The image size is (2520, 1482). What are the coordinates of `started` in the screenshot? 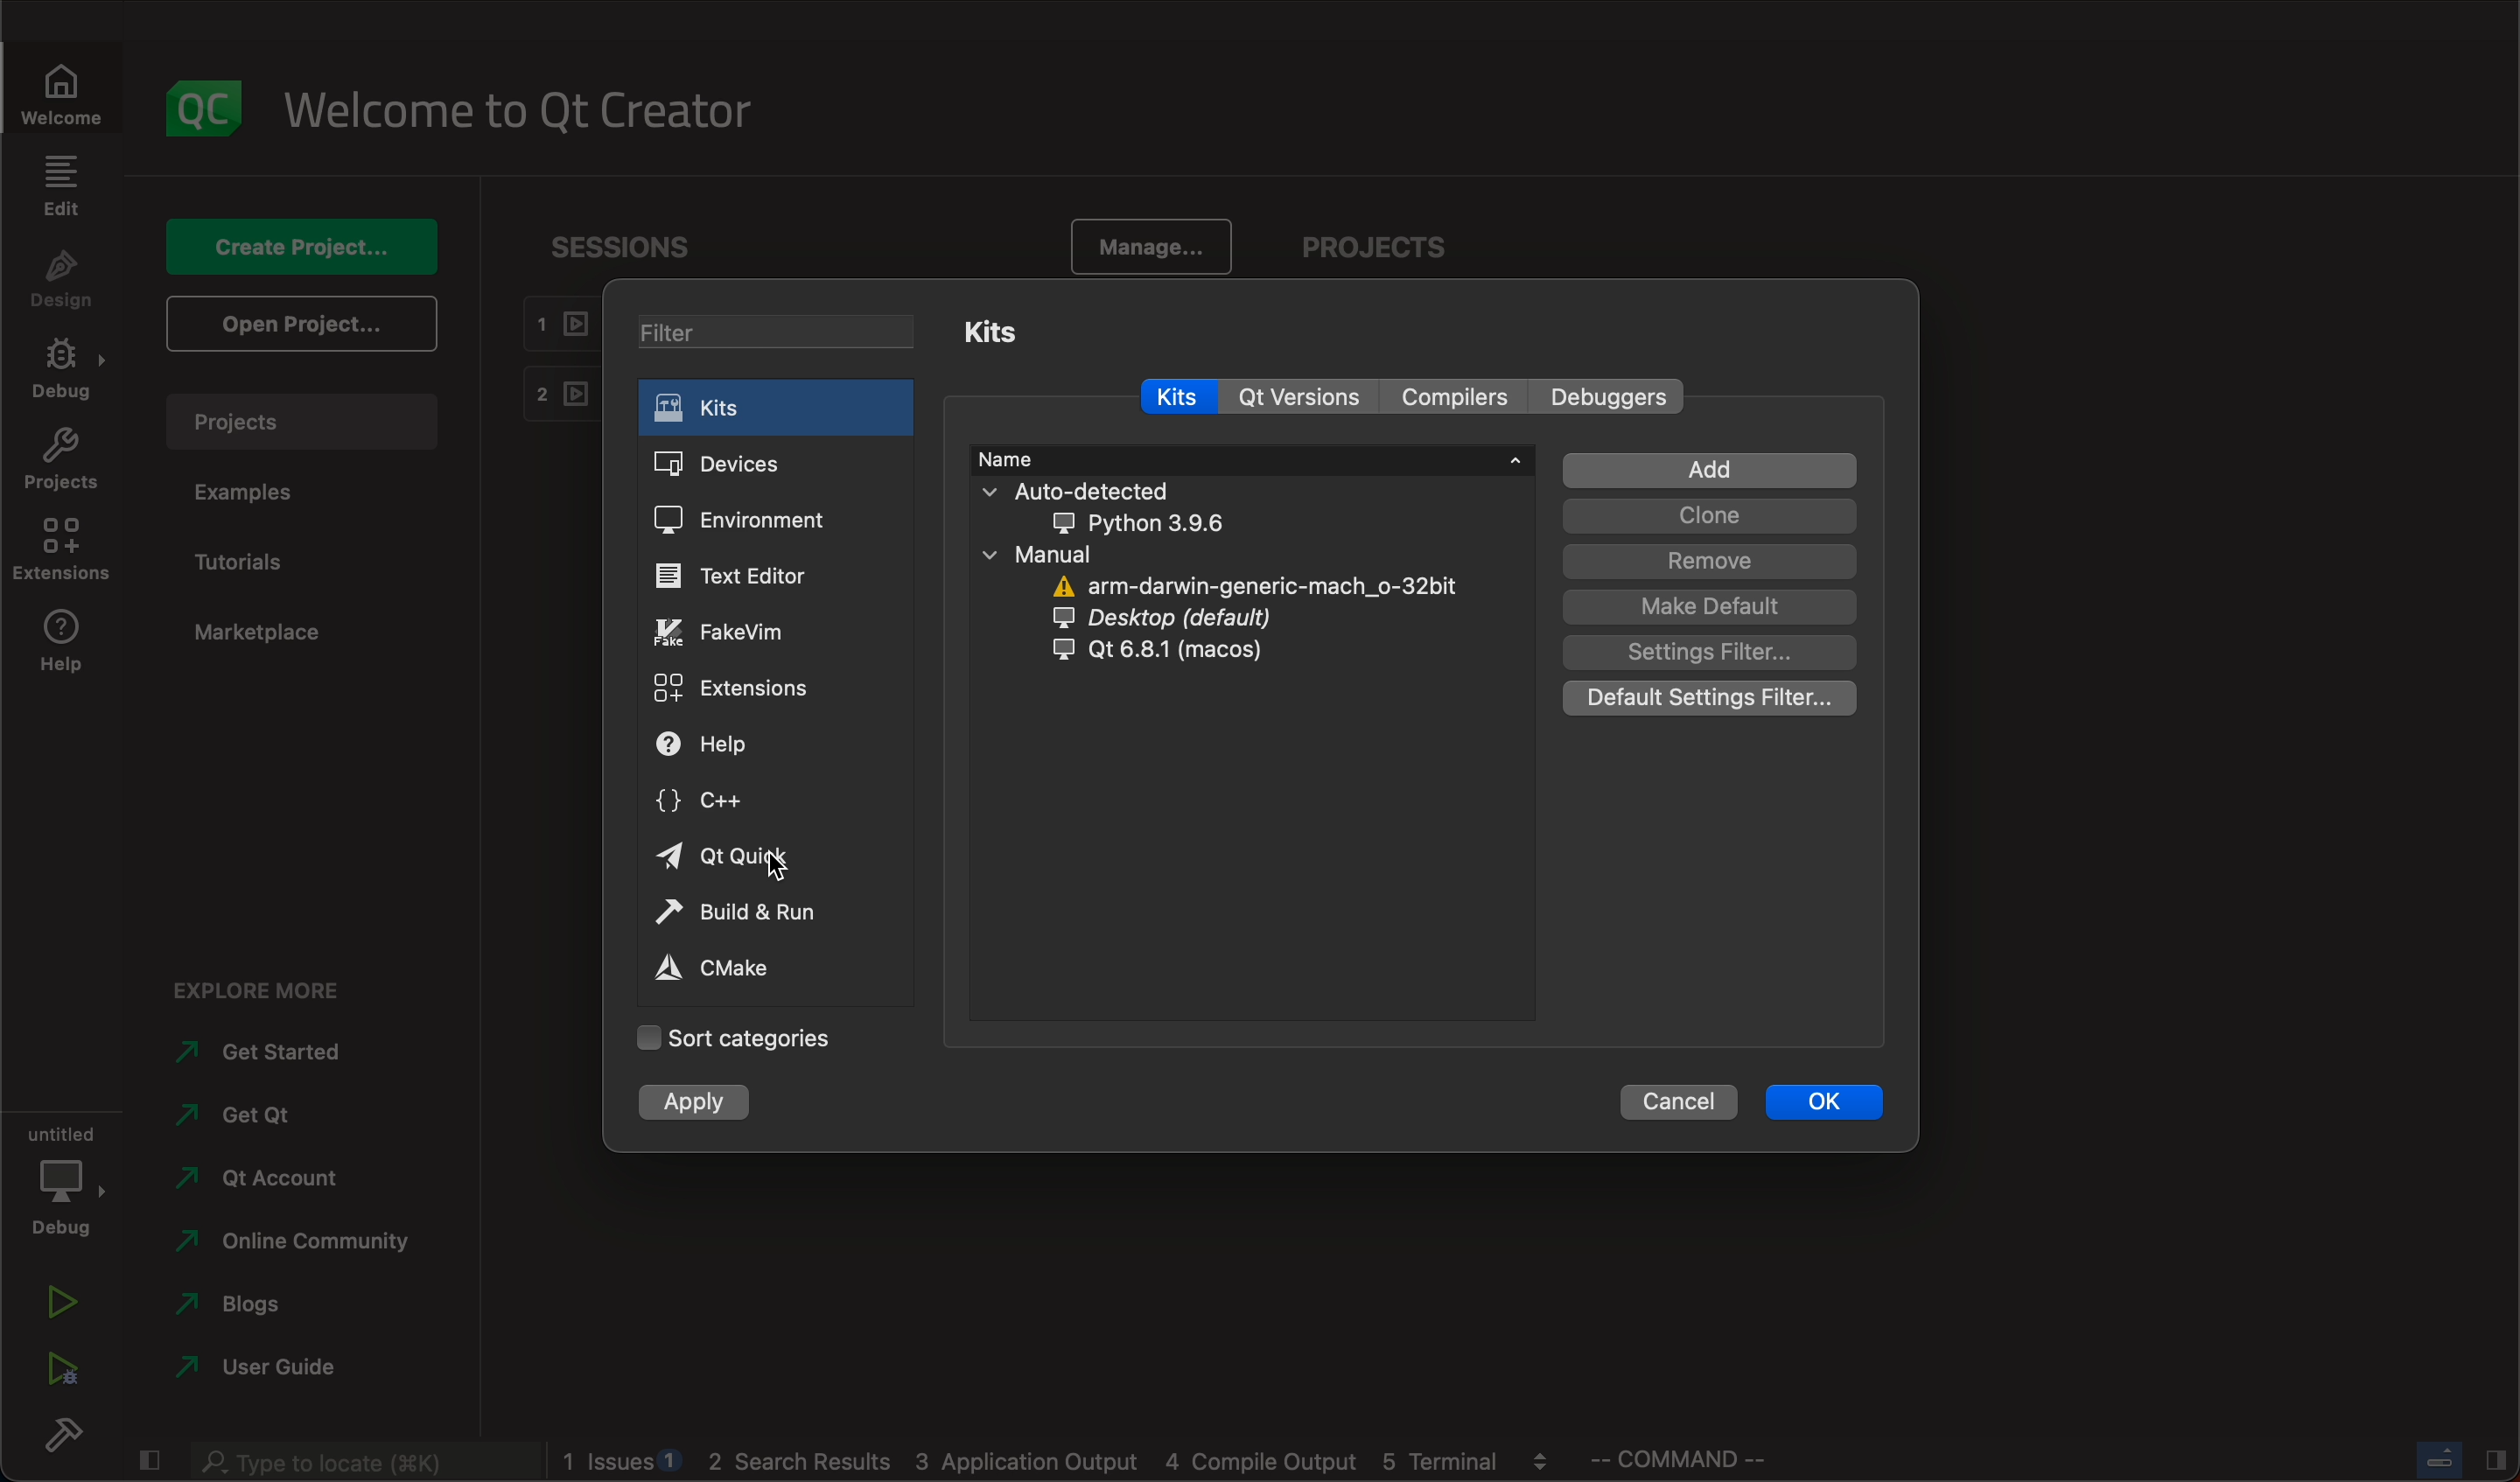 It's located at (265, 1053).